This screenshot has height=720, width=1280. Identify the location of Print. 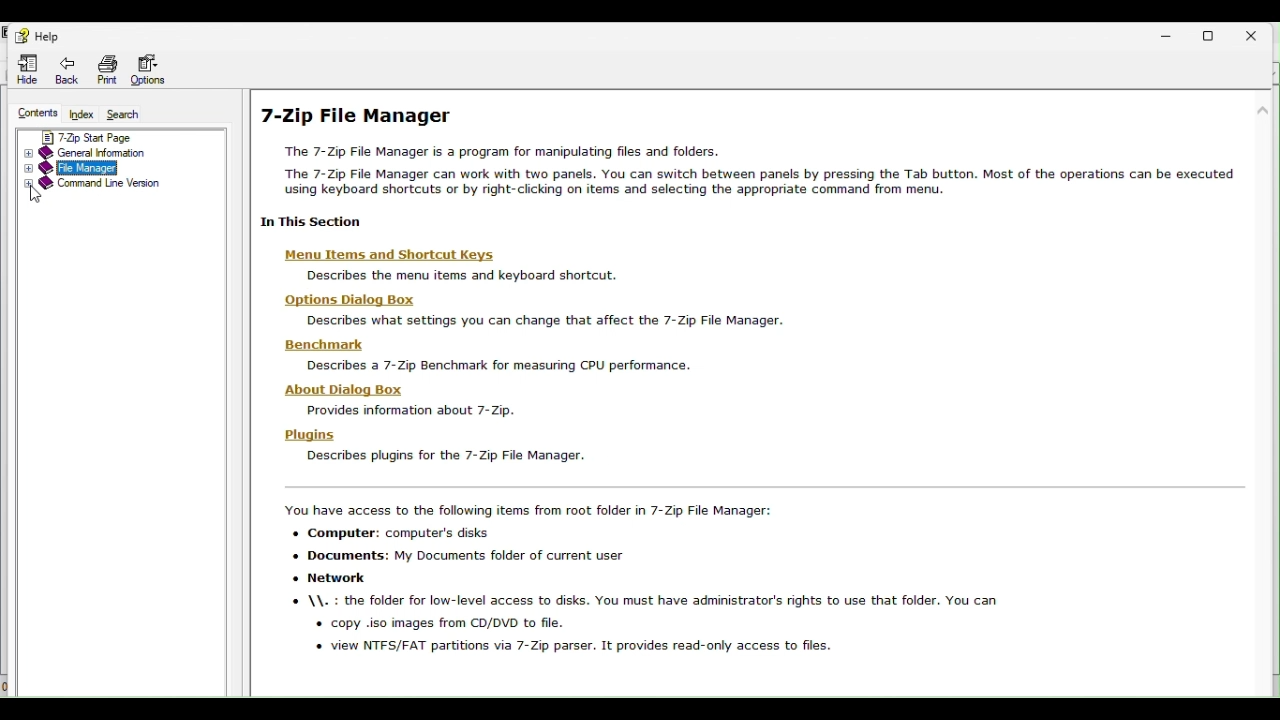
(103, 67).